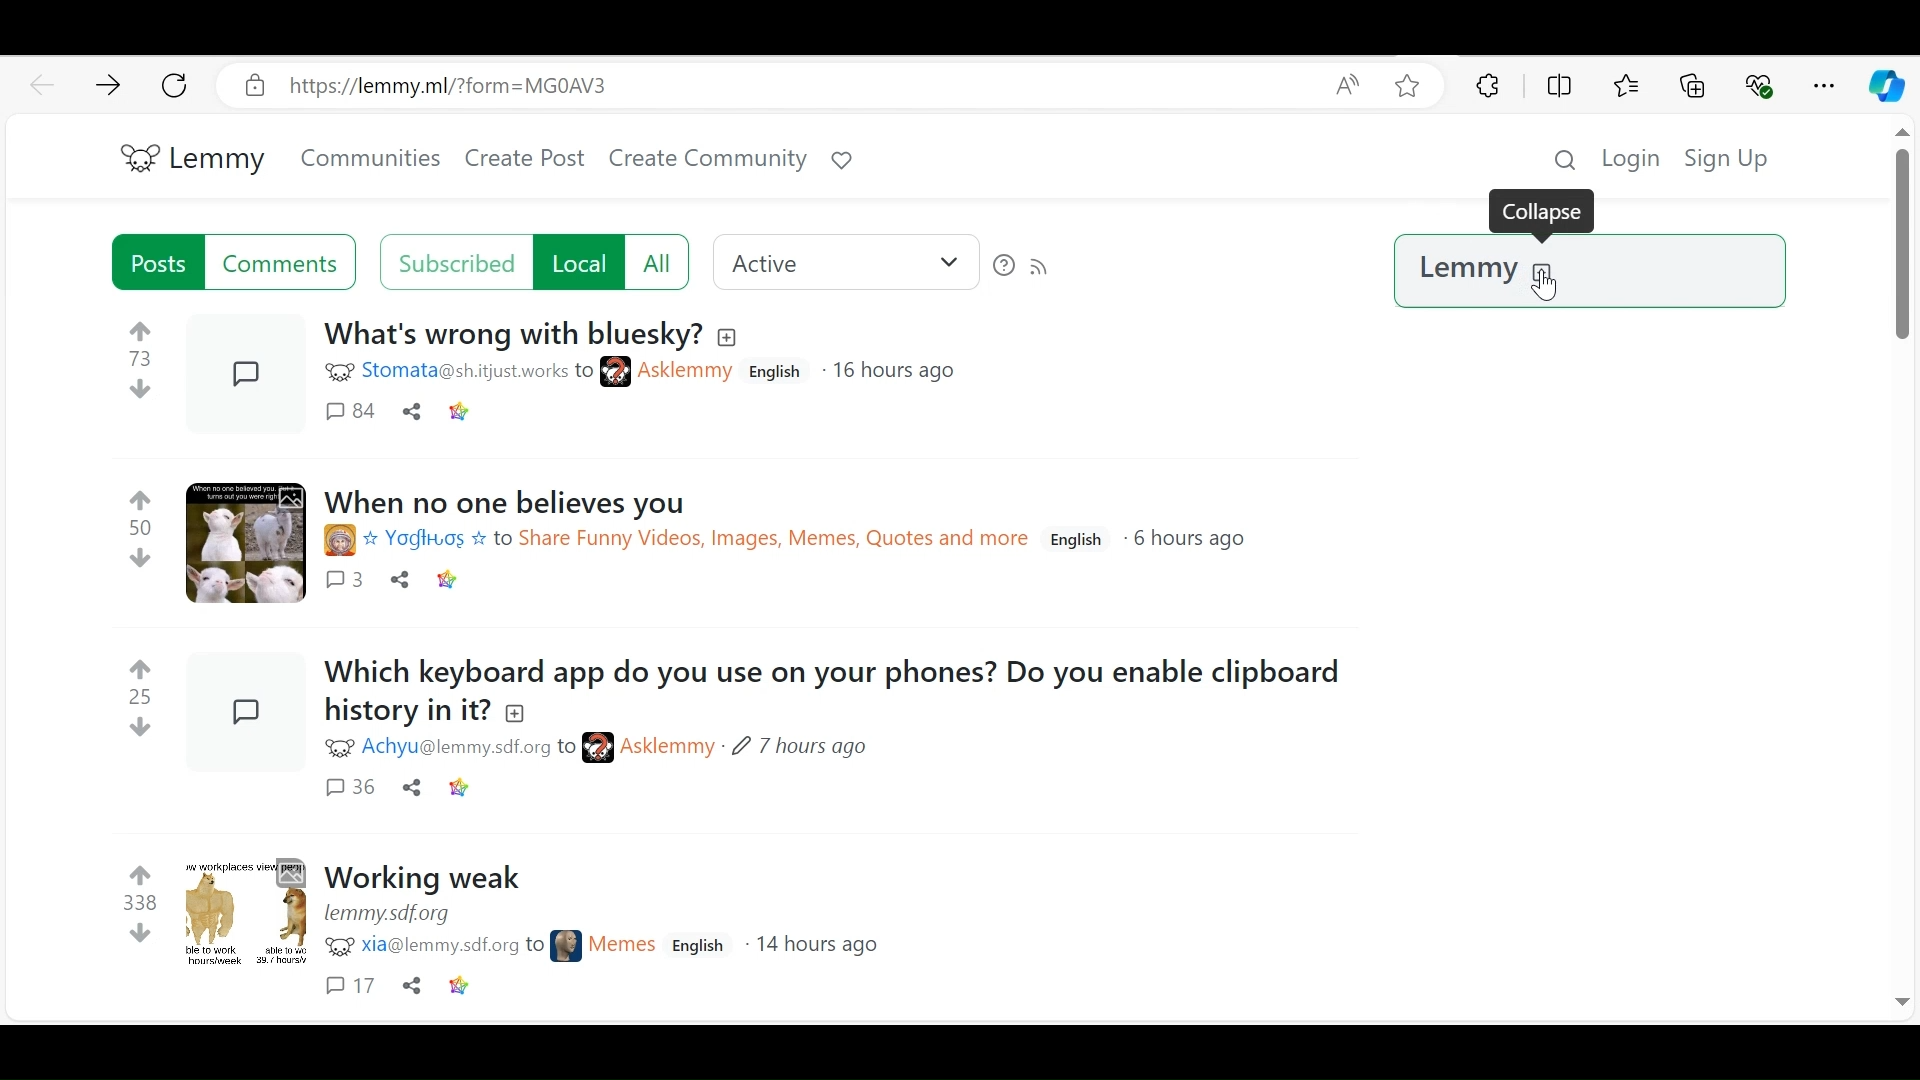 The width and height of the screenshot is (1920, 1080). What do you see at coordinates (847, 264) in the screenshot?
I see `active` at bounding box center [847, 264].